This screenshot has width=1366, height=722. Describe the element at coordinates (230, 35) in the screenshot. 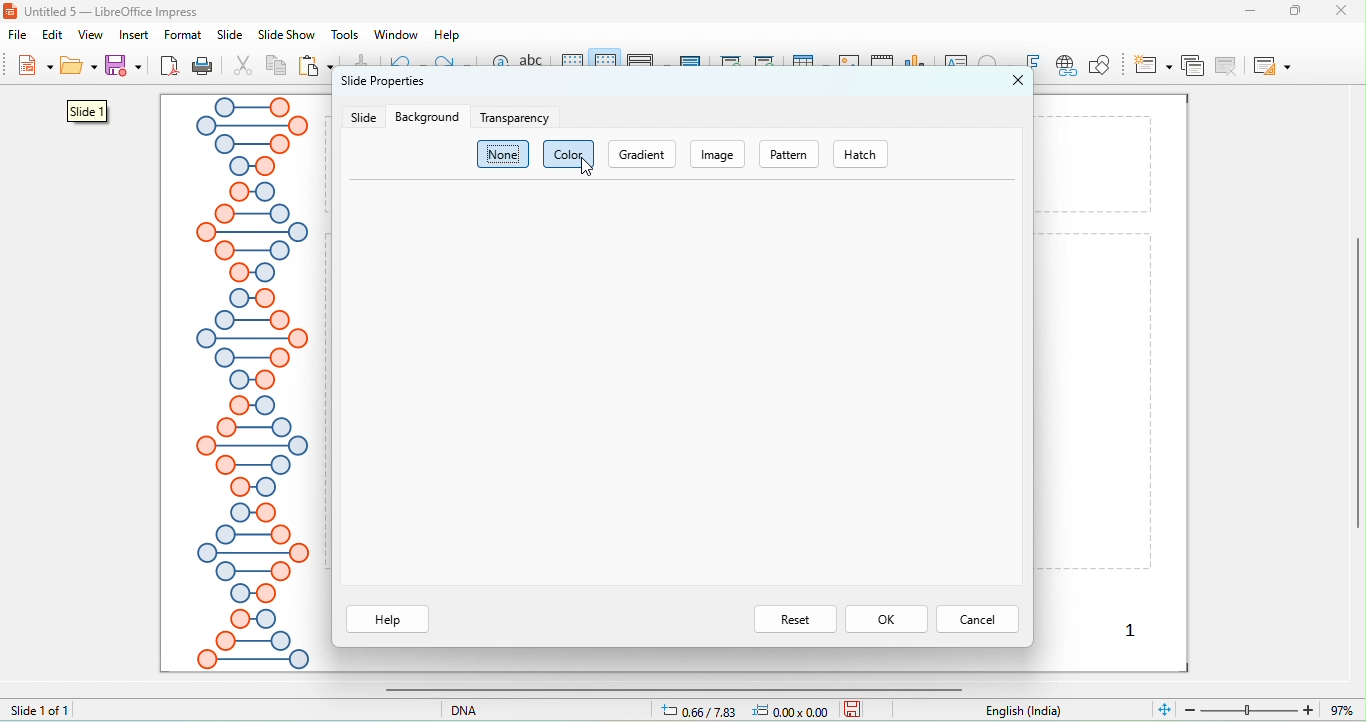

I see `slide` at that location.